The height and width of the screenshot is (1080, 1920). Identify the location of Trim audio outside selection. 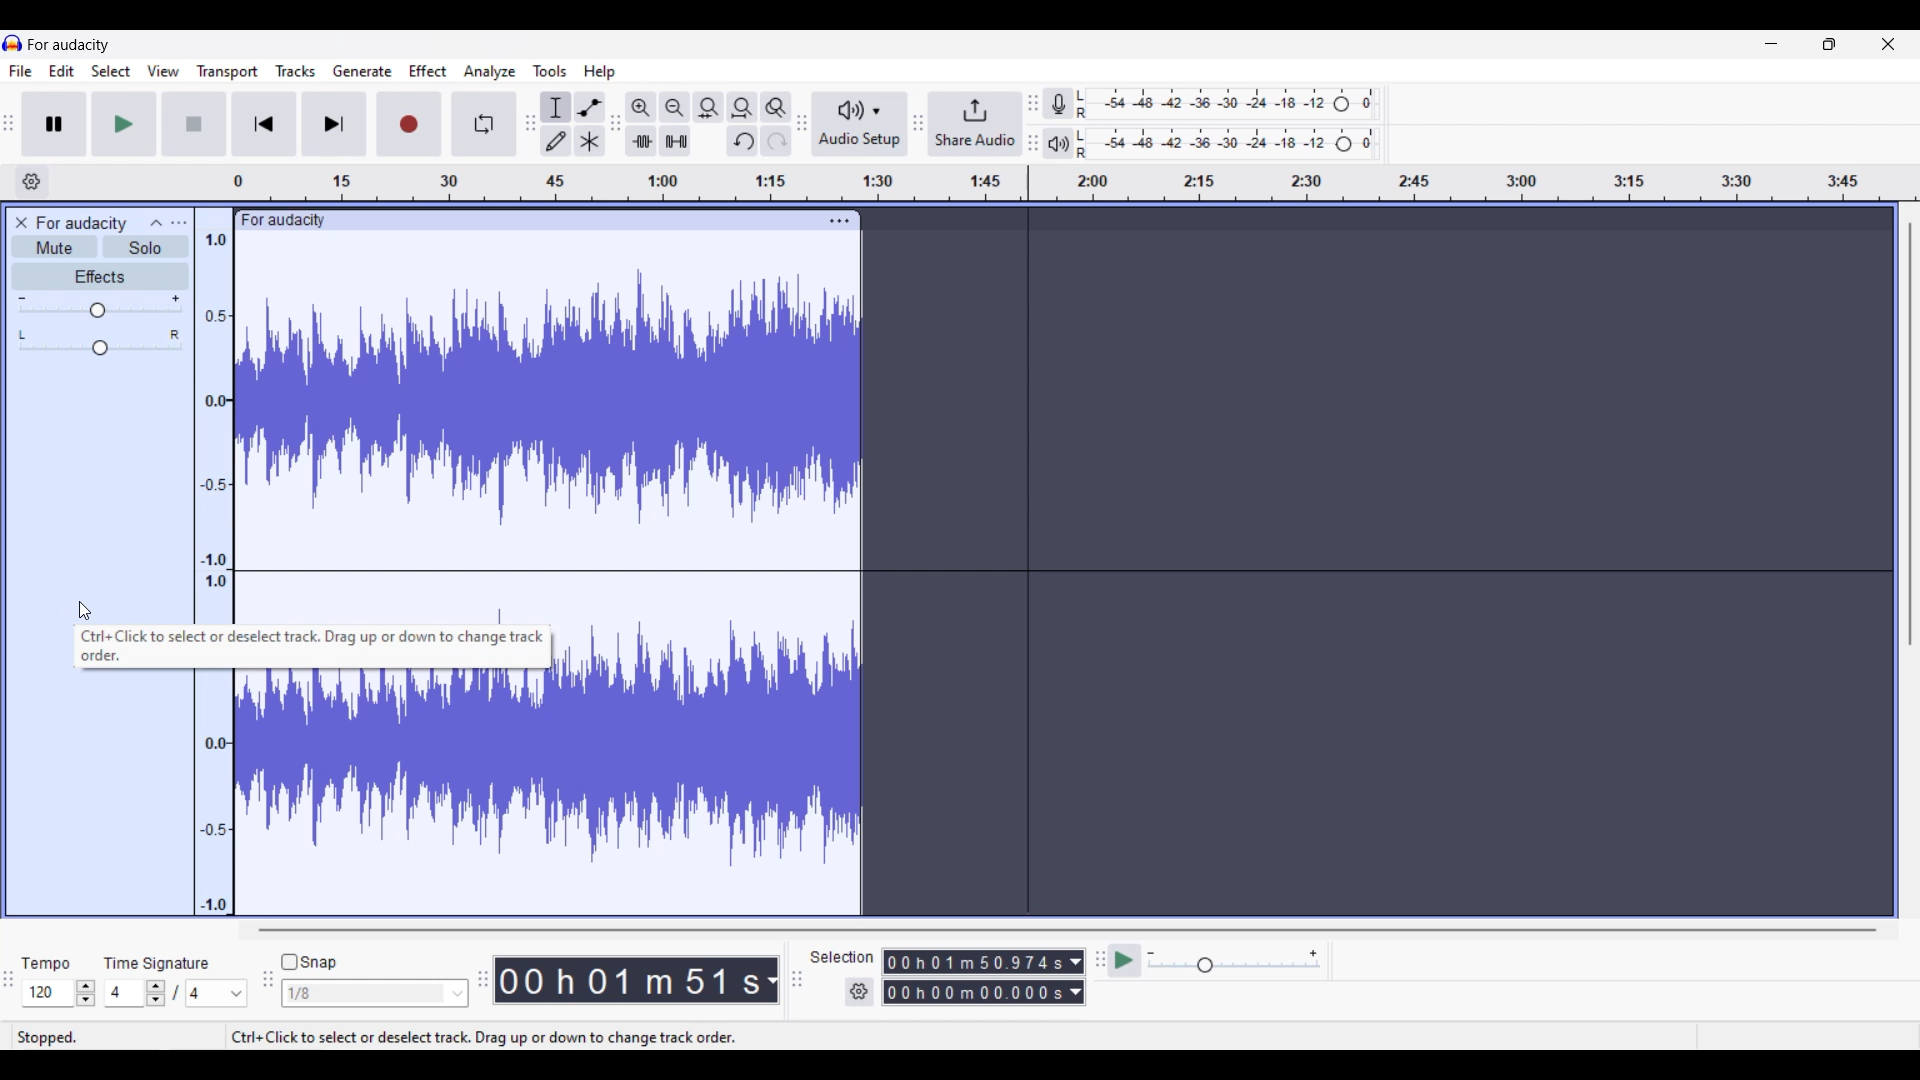
(640, 142).